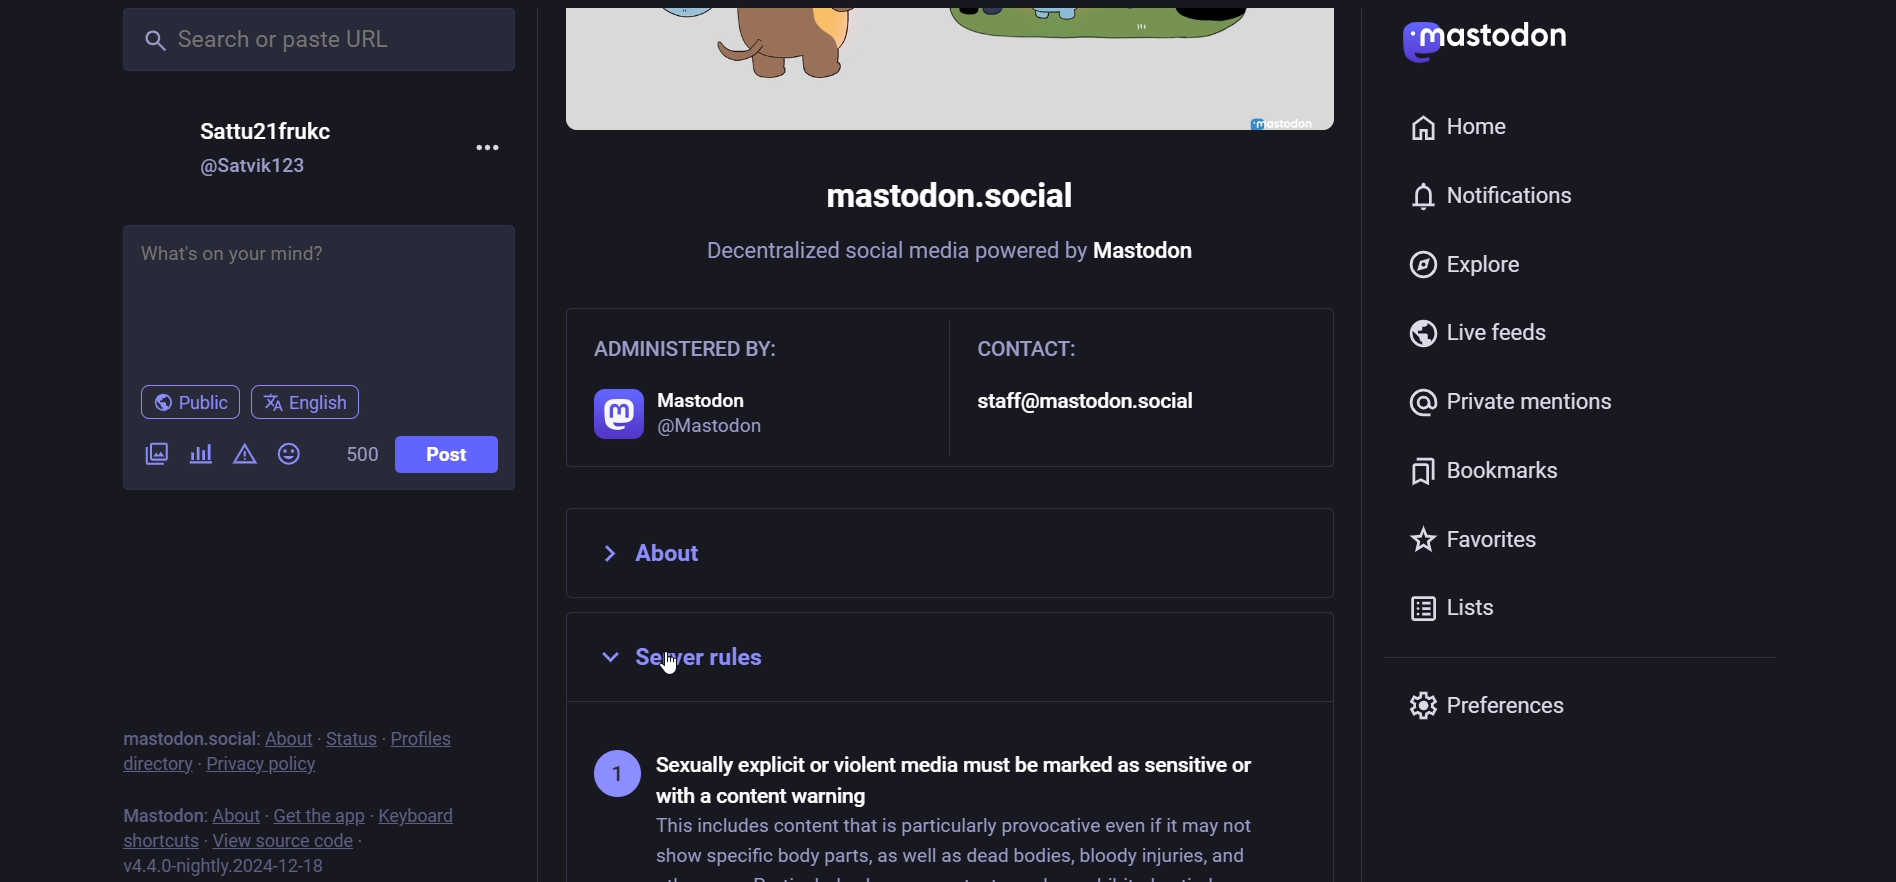 This screenshot has height=882, width=1896. Describe the element at coordinates (243, 454) in the screenshot. I see `content warning` at that location.